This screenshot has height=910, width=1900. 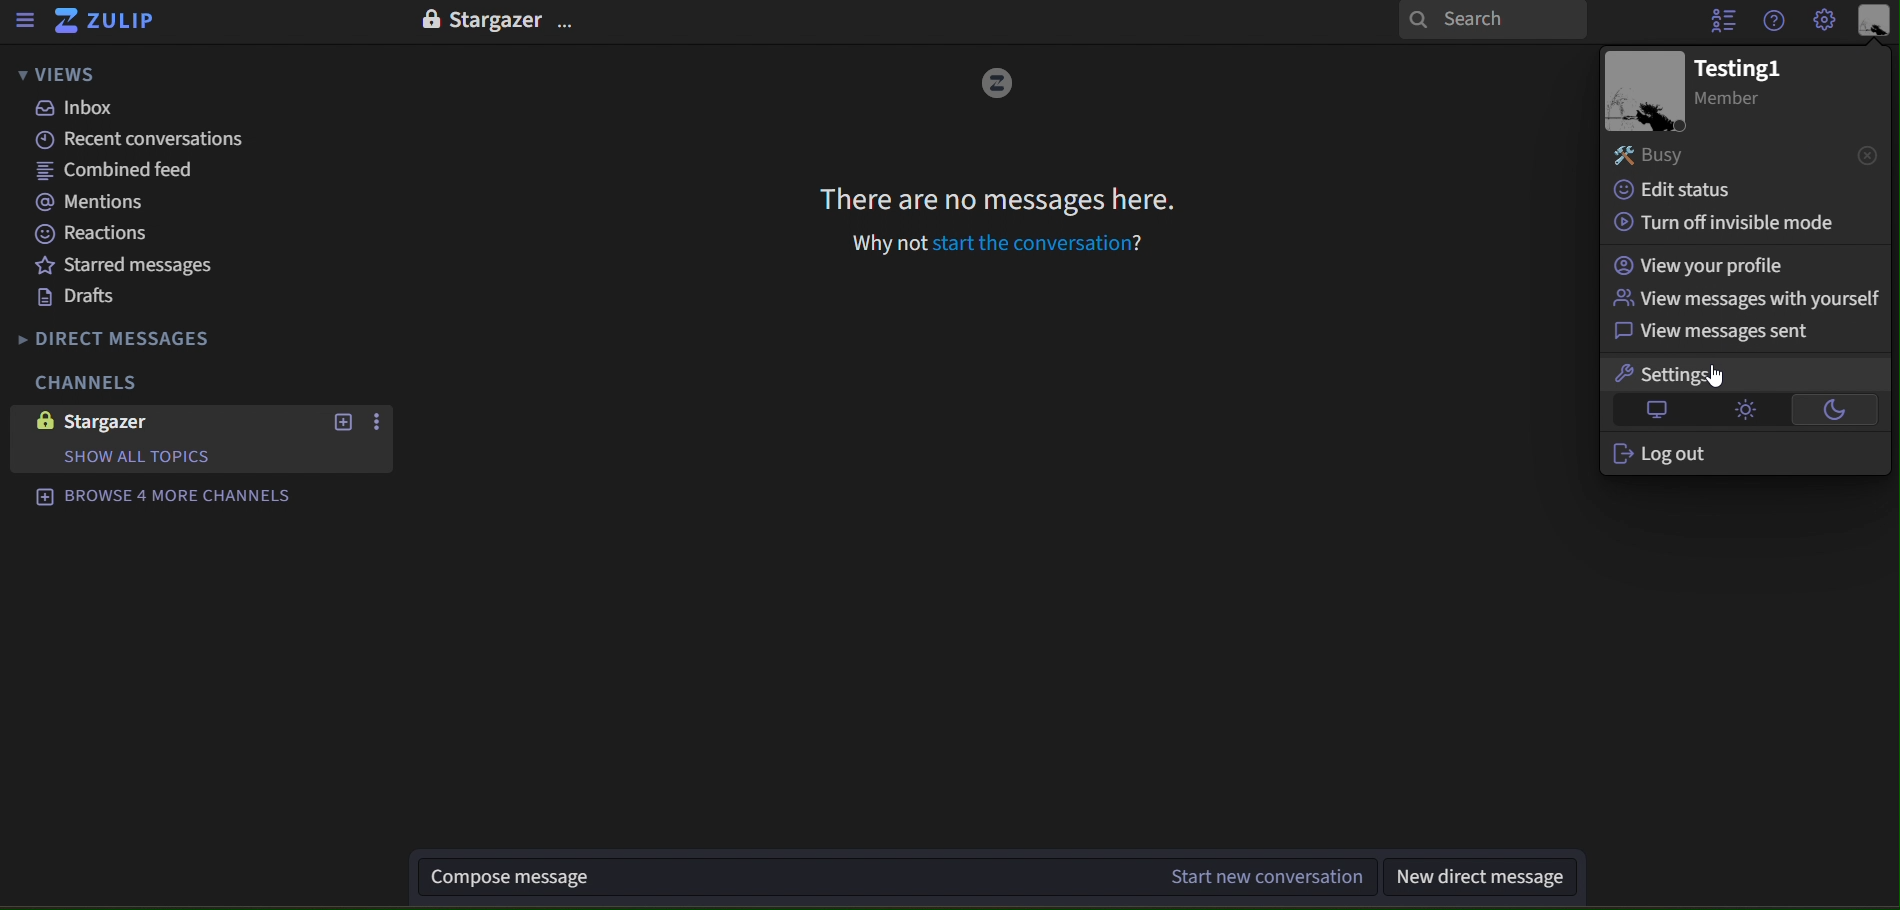 I want to click on new topic, so click(x=345, y=421).